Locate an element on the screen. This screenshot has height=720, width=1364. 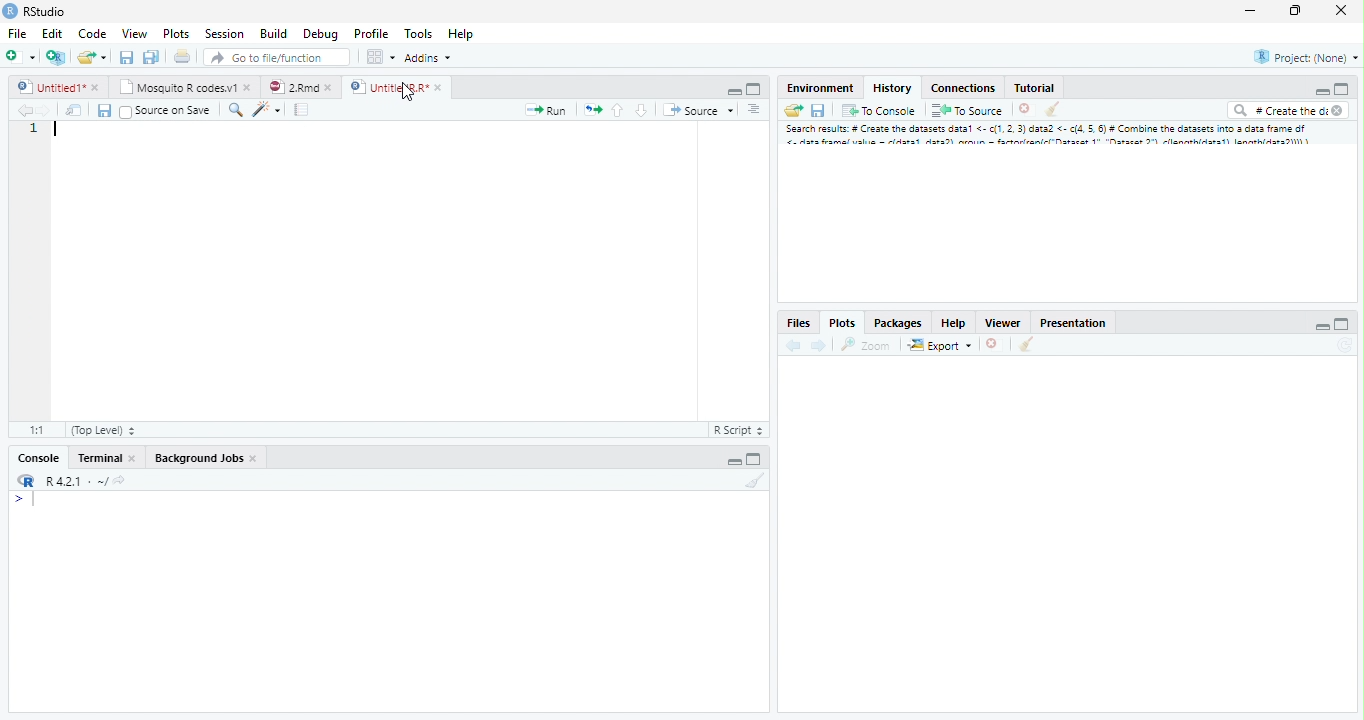
Maximize is located at coordinates (757, 460).